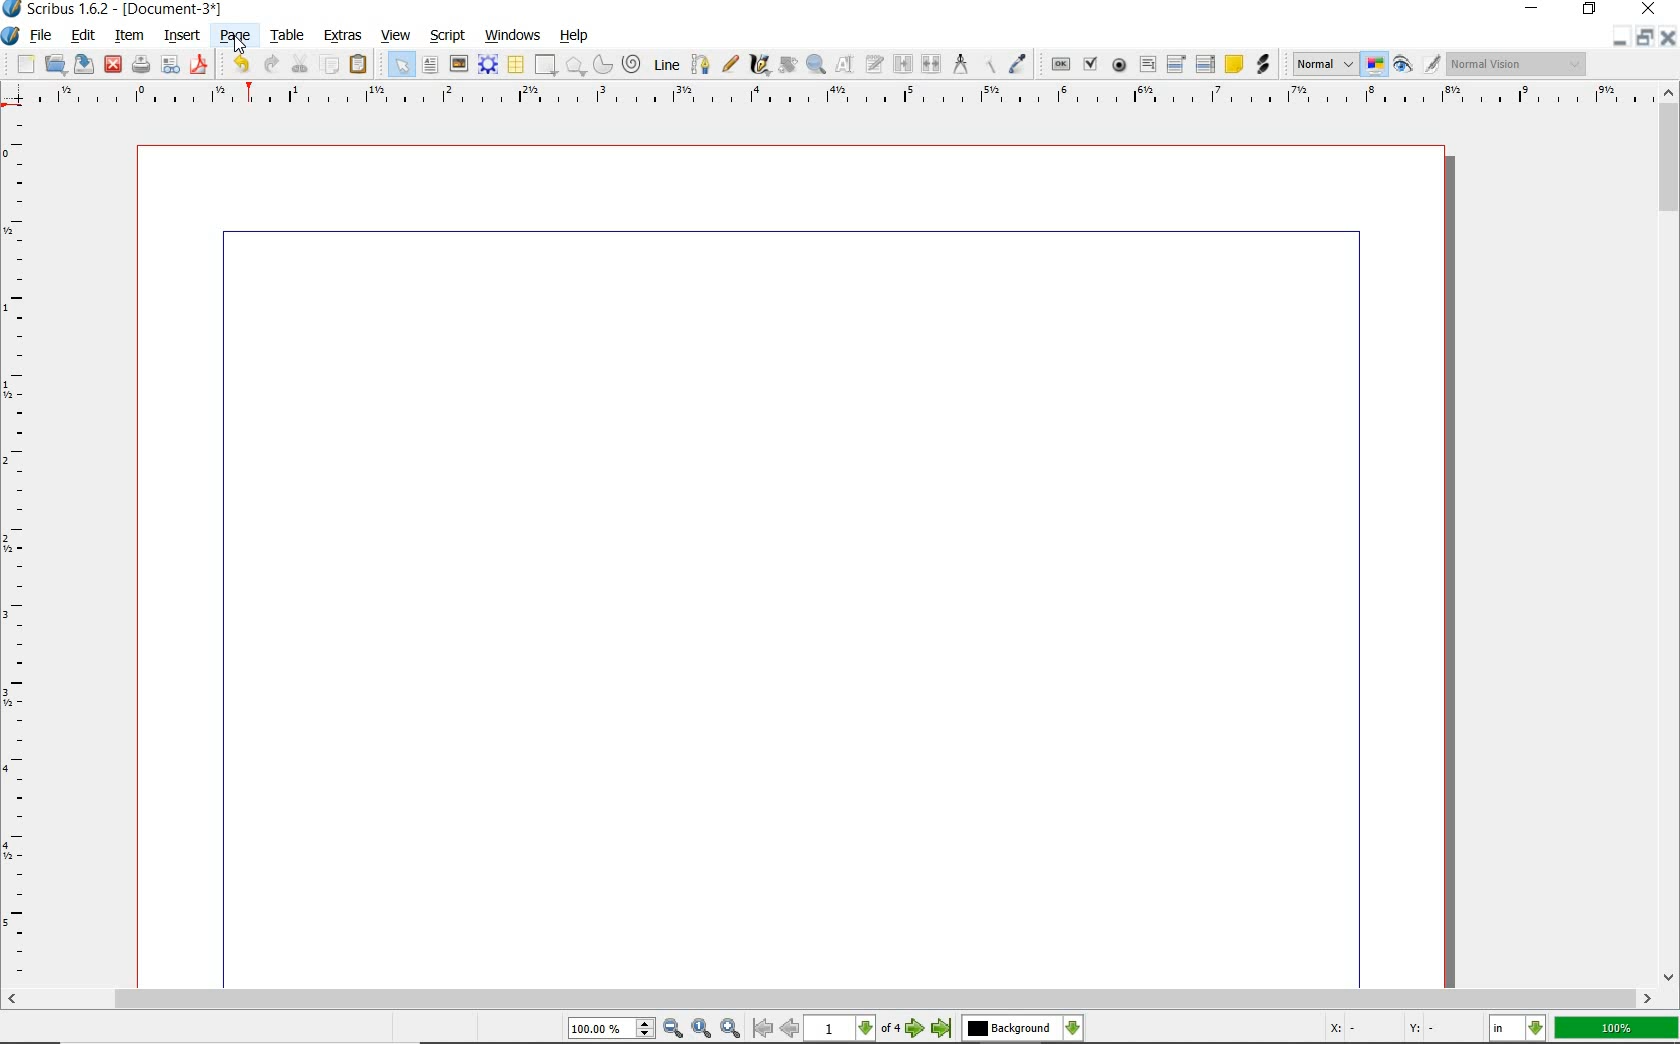 The width and height of the screenshot is (1680, 1044). I want to click on preflight verifier, so click(171, 65).